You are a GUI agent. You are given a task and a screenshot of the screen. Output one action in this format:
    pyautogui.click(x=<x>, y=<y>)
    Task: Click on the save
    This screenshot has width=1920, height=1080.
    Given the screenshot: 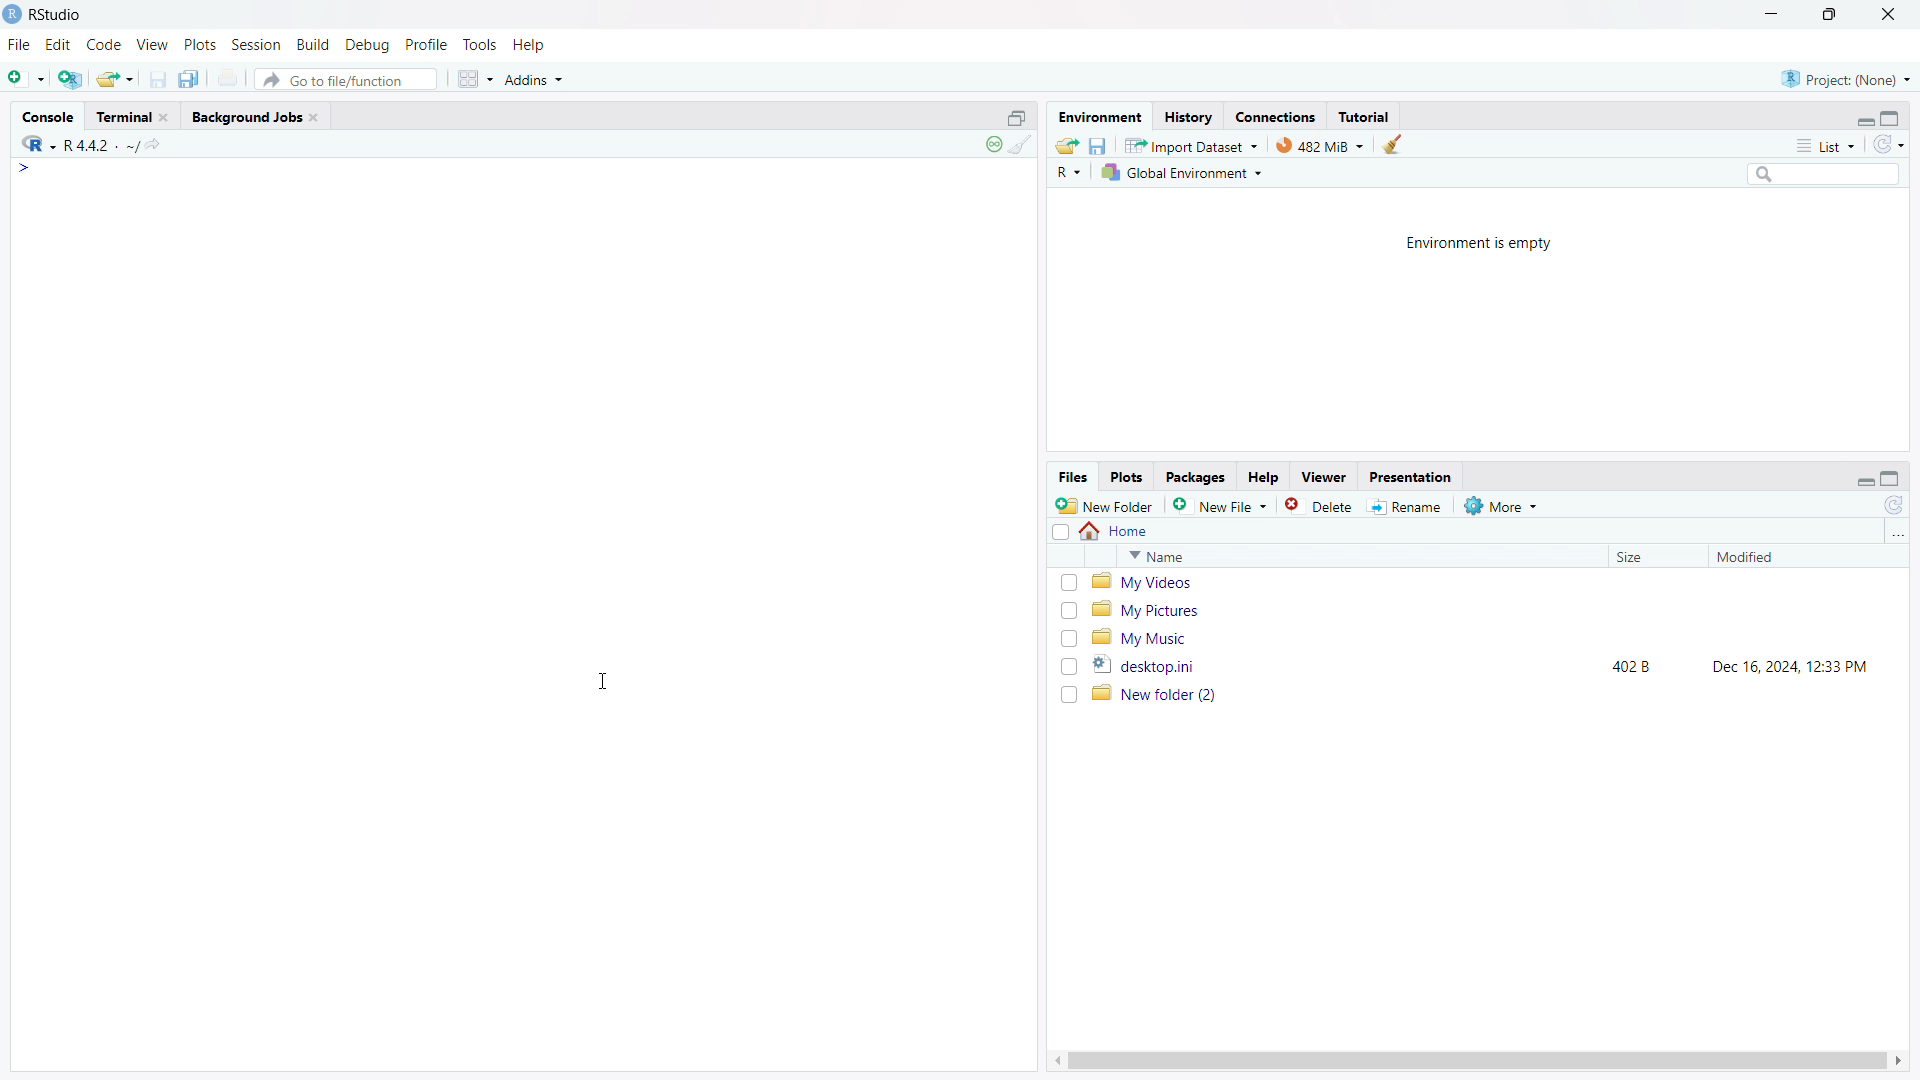 What is the action you would take?
    pyautogui.click(x=158, y=79)
    